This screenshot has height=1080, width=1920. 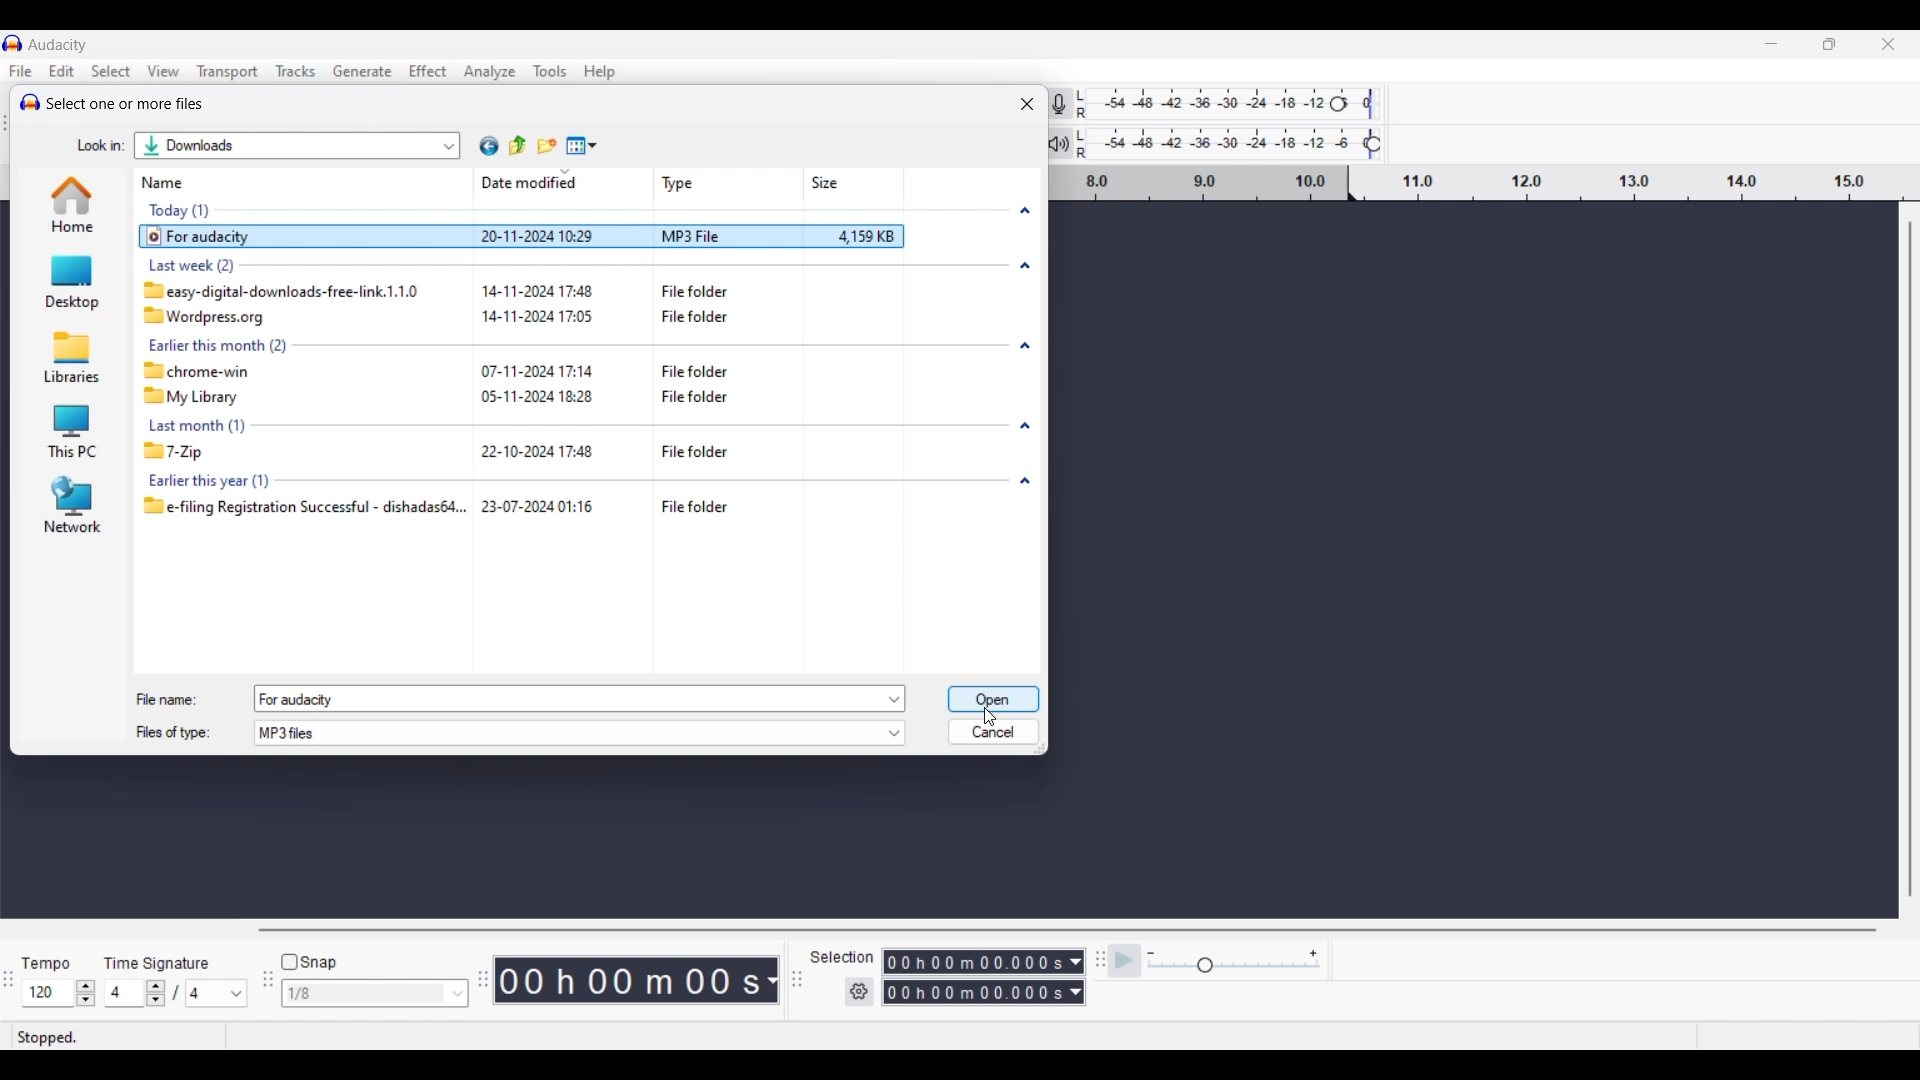 What do you see at coordinates (489, 72) in the screenshot?
I see `Analyze menu` at bounding box center [489, 72].